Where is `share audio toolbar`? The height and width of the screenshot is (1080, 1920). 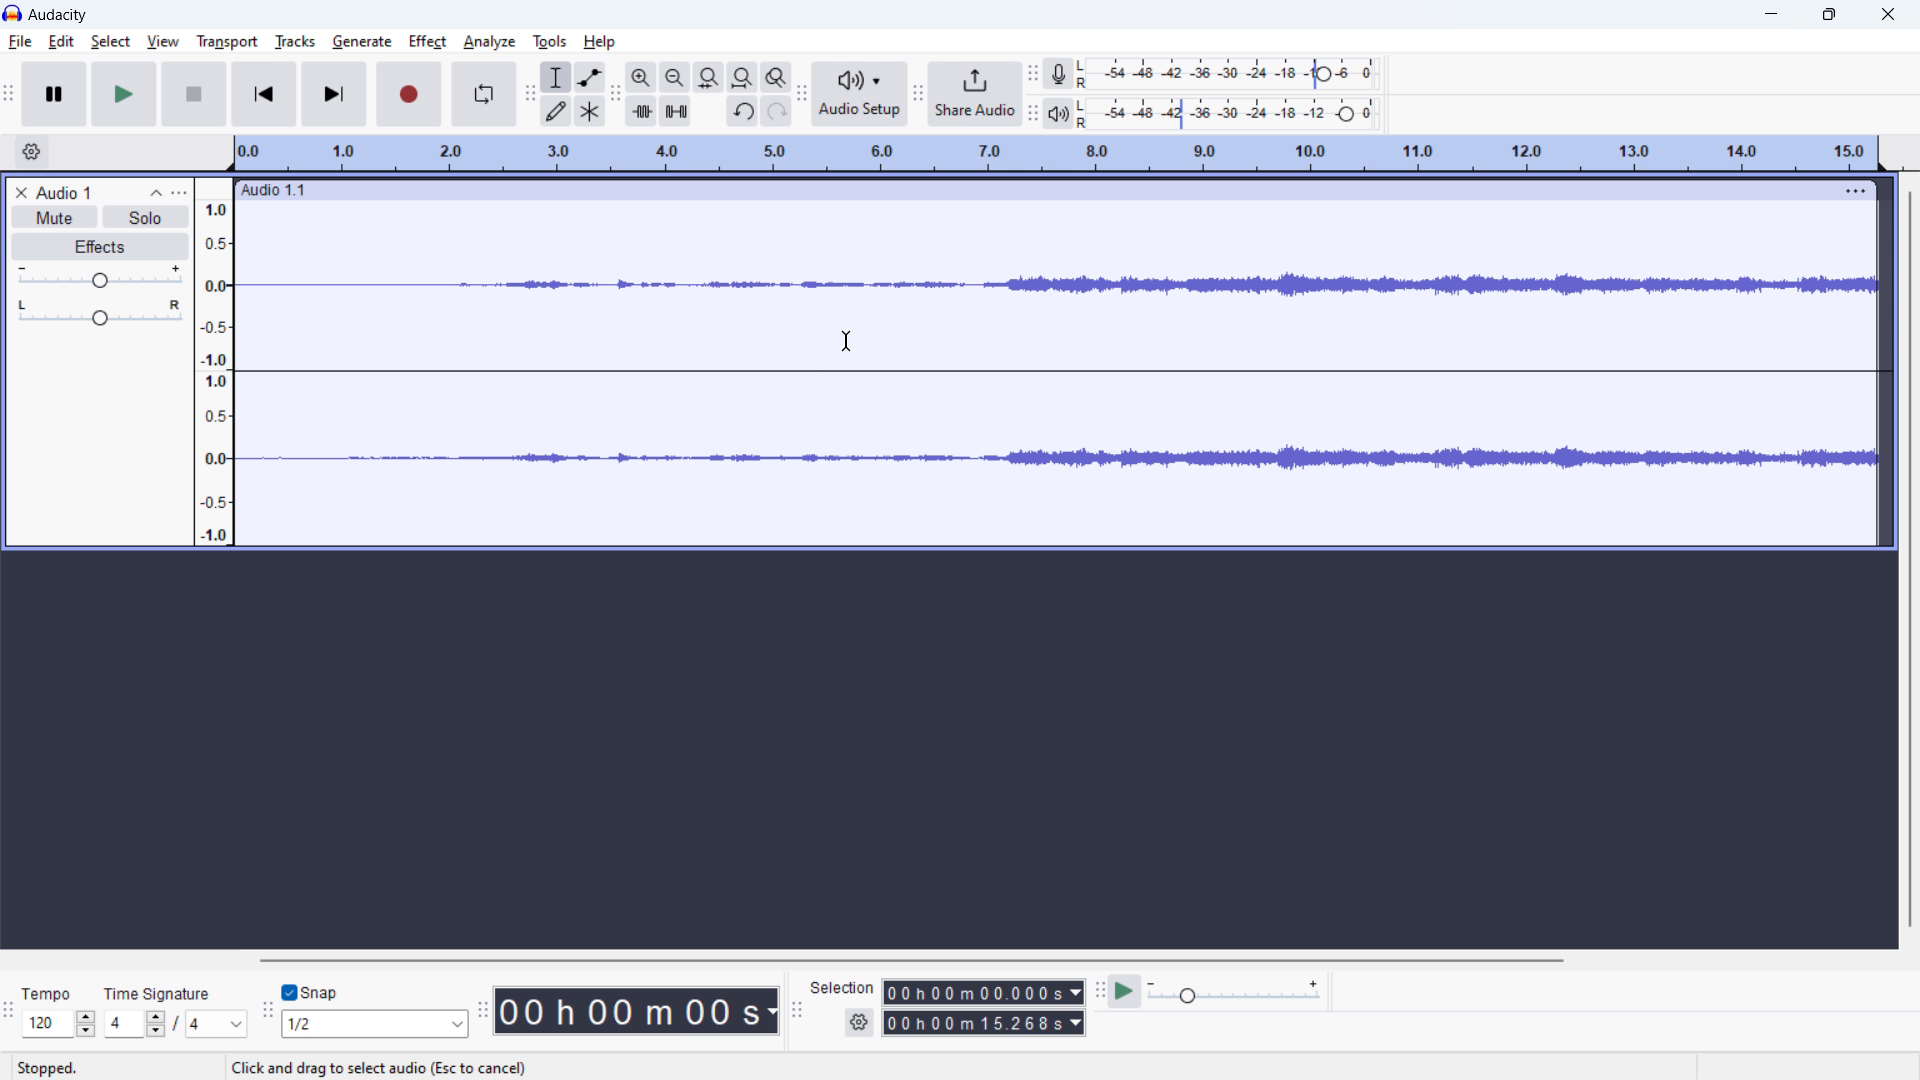 share audio toolbar is located at coordinates (919, 93).